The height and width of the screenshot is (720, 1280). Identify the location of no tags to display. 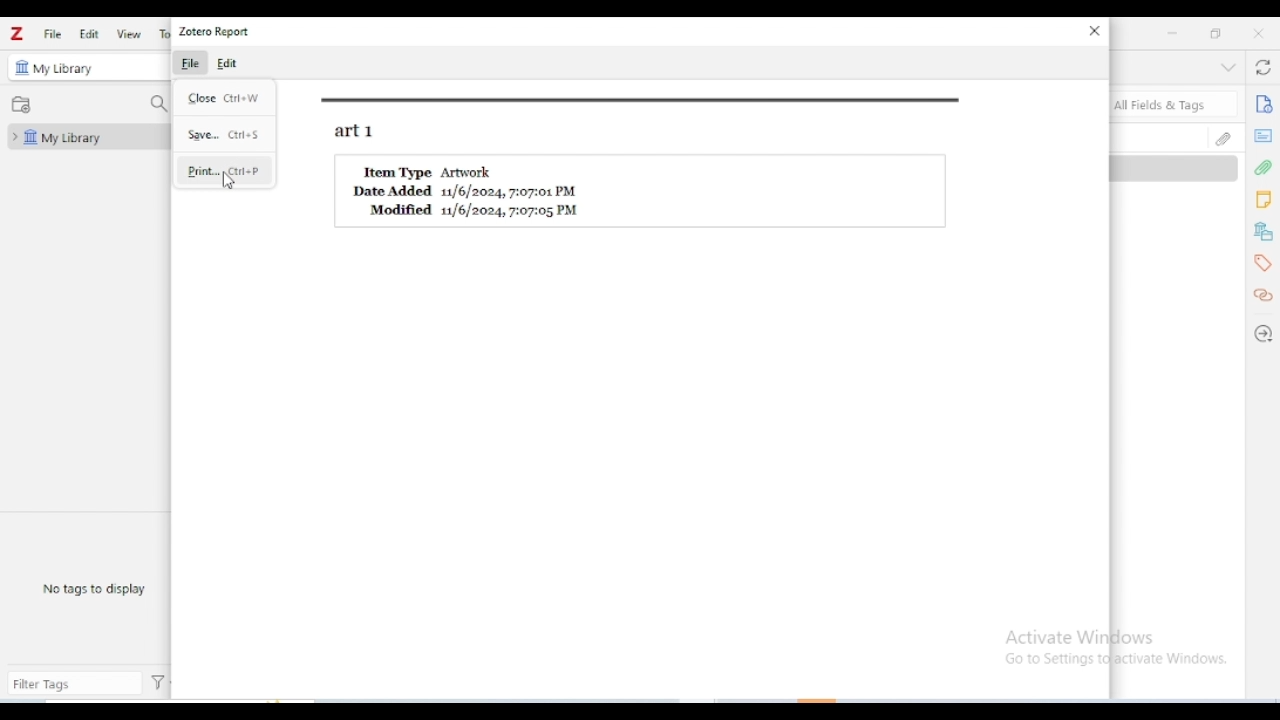
(93, 588).